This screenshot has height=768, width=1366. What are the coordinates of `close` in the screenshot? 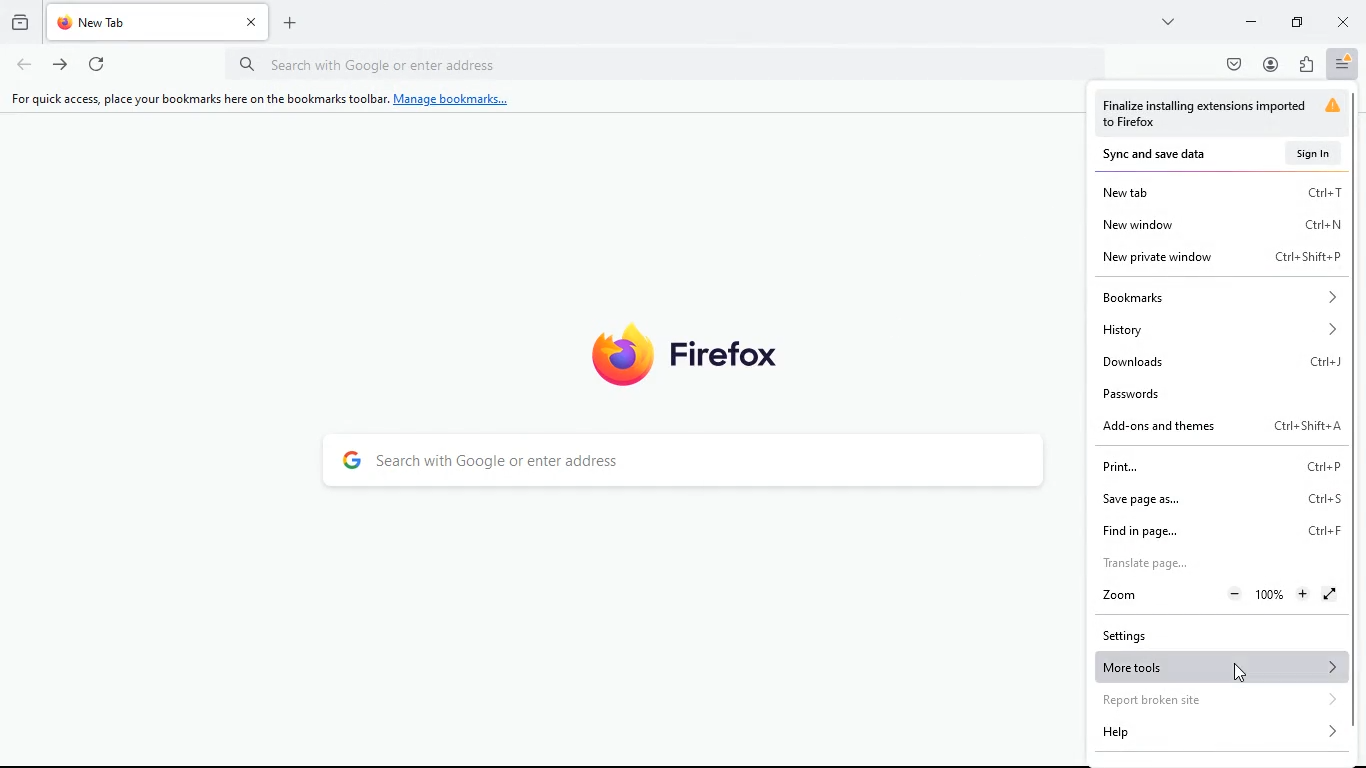 It's located at (1345, 25).